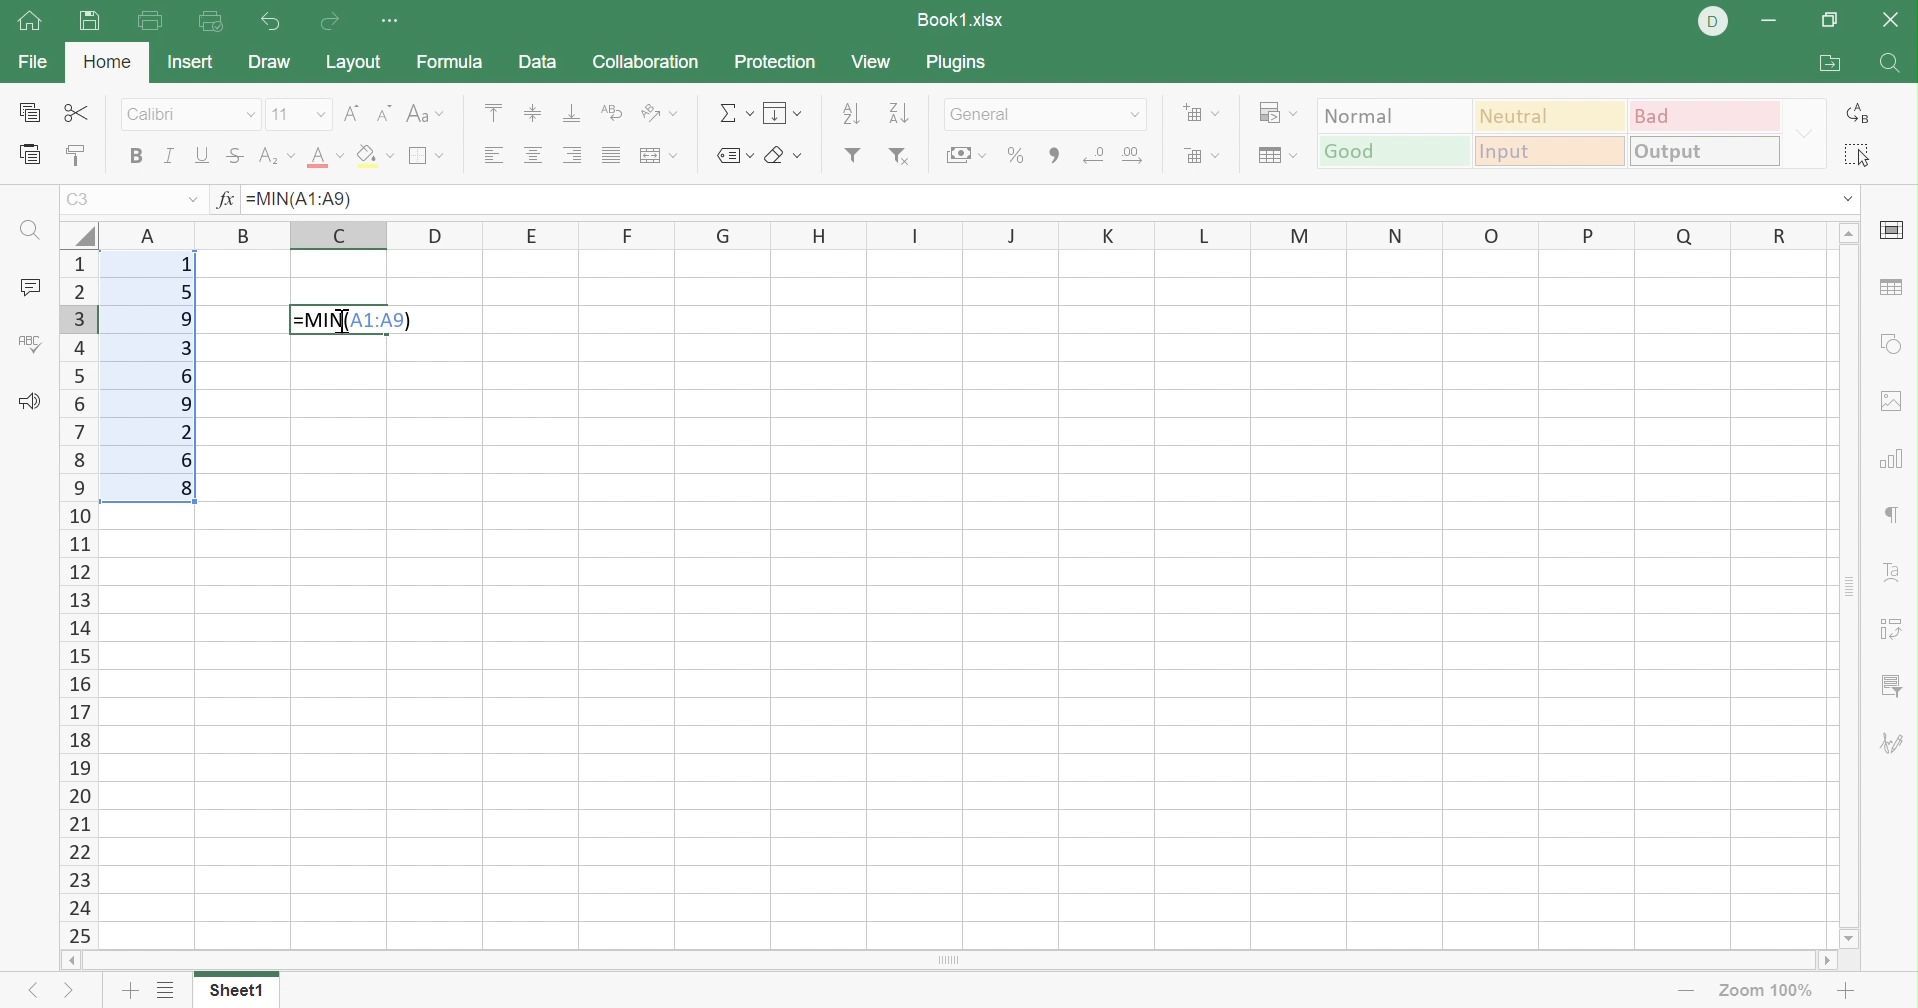 The height and width of the screenshot is (1008, 1918). What do you see at coordinates (31, 348) in the screenshot?
I see `Check spelling` at bounding box center [31, 348].